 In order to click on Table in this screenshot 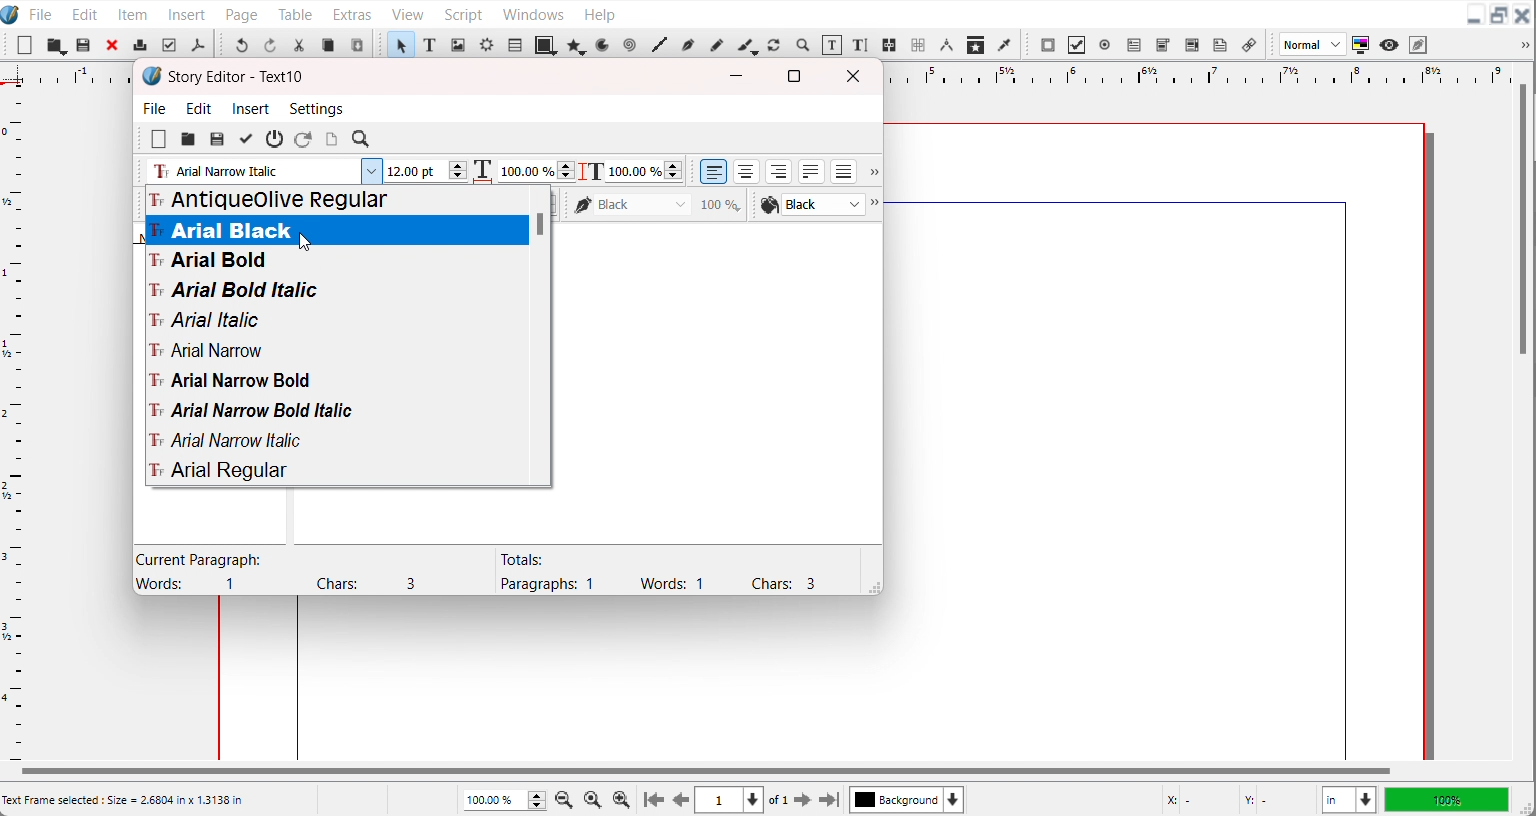, I will do `click(296, 13)`.